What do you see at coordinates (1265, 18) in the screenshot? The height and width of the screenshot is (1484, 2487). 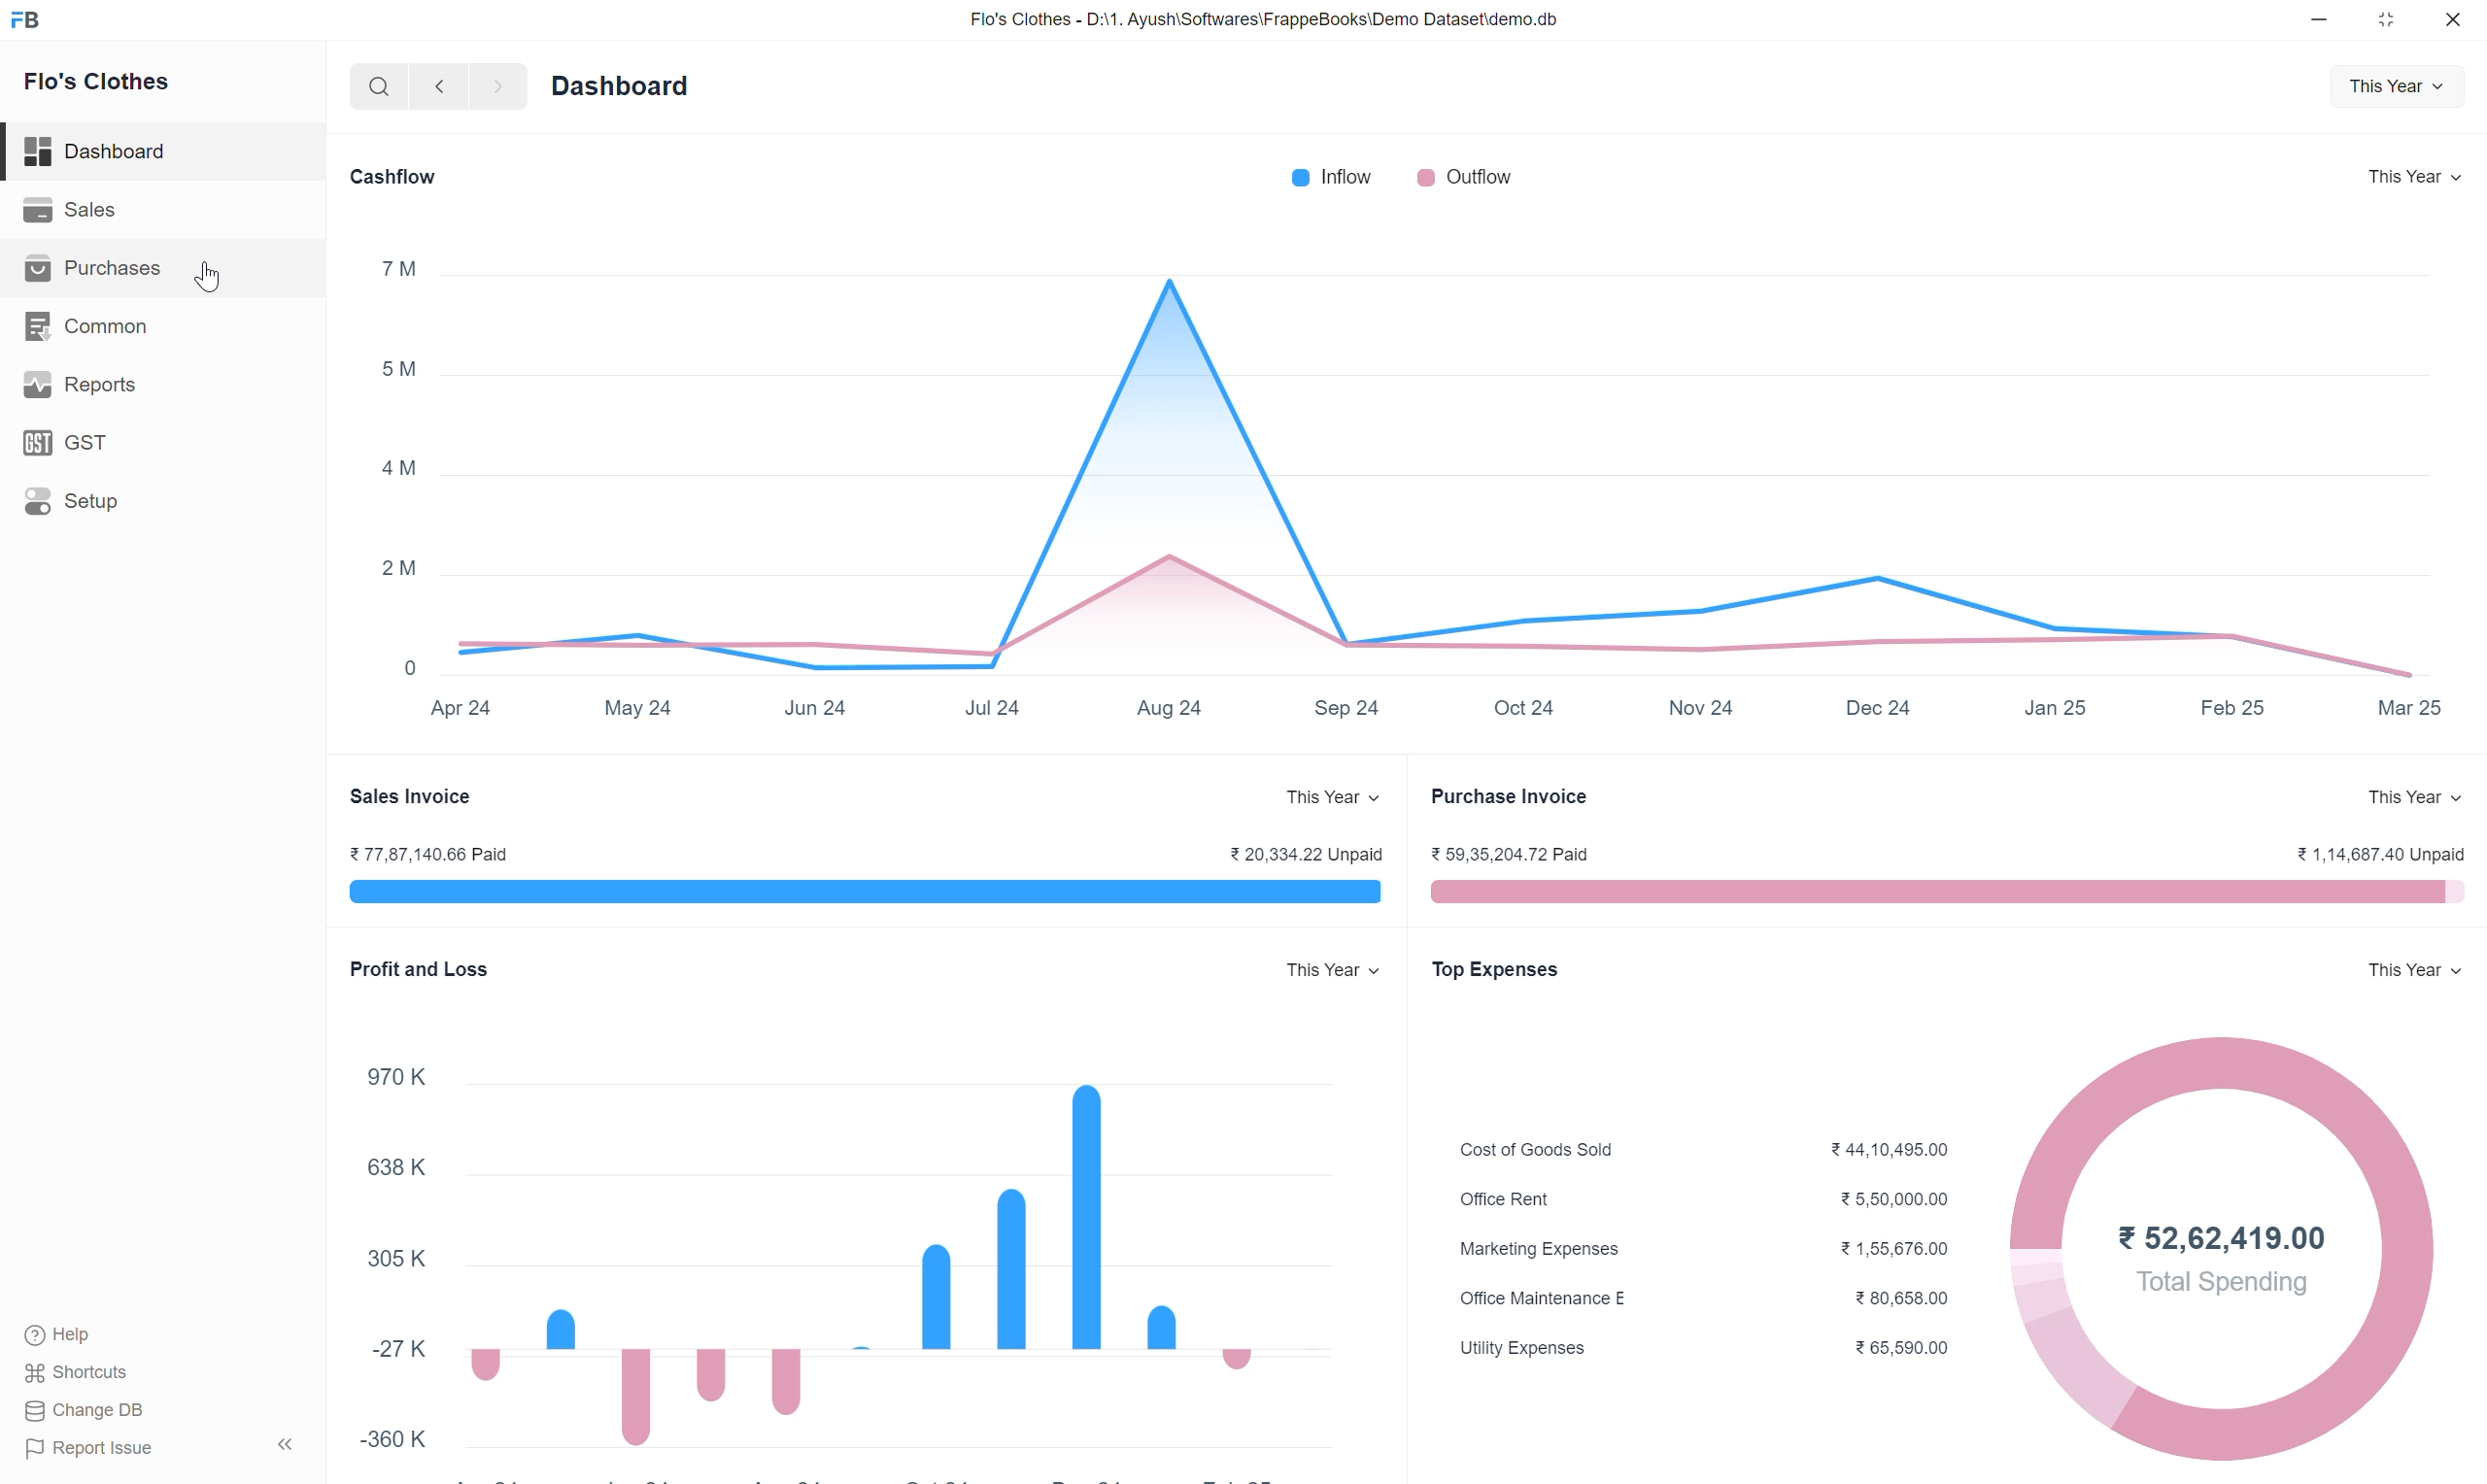 I see `Flo's Clothes - D:\1. Ayush\Softwares\FrappeBooks\Demo Dataset\demo.db` at bounding box center [1265, 18].